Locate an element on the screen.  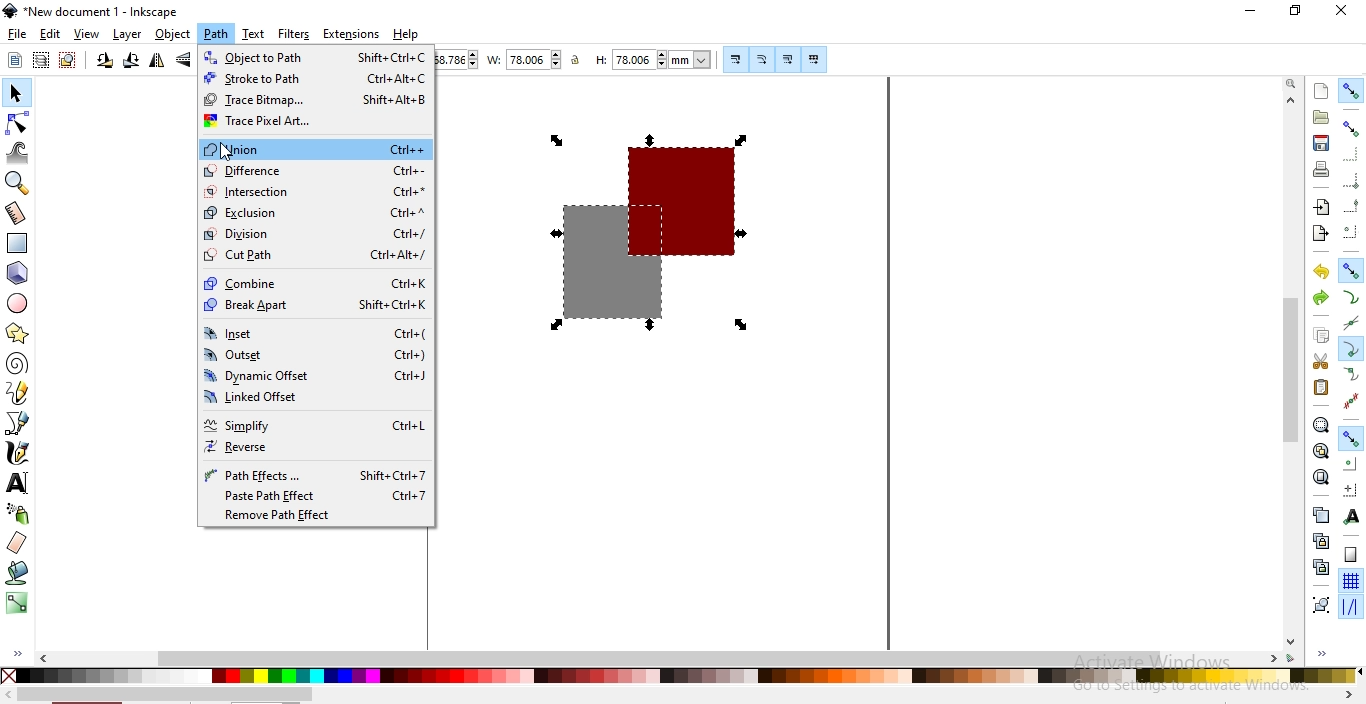
snap other points is located at coordinates (1352, 436).